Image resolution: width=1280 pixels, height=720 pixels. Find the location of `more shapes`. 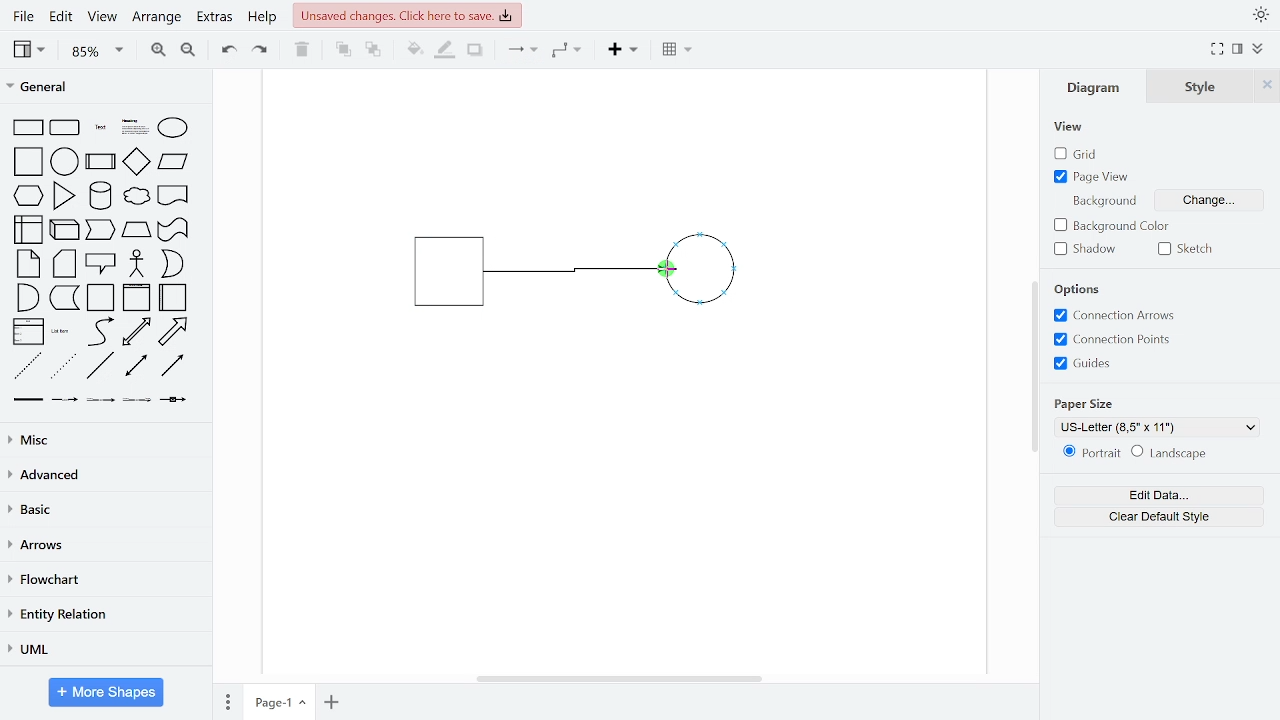

more shapes is located at coordinates (107, 694).